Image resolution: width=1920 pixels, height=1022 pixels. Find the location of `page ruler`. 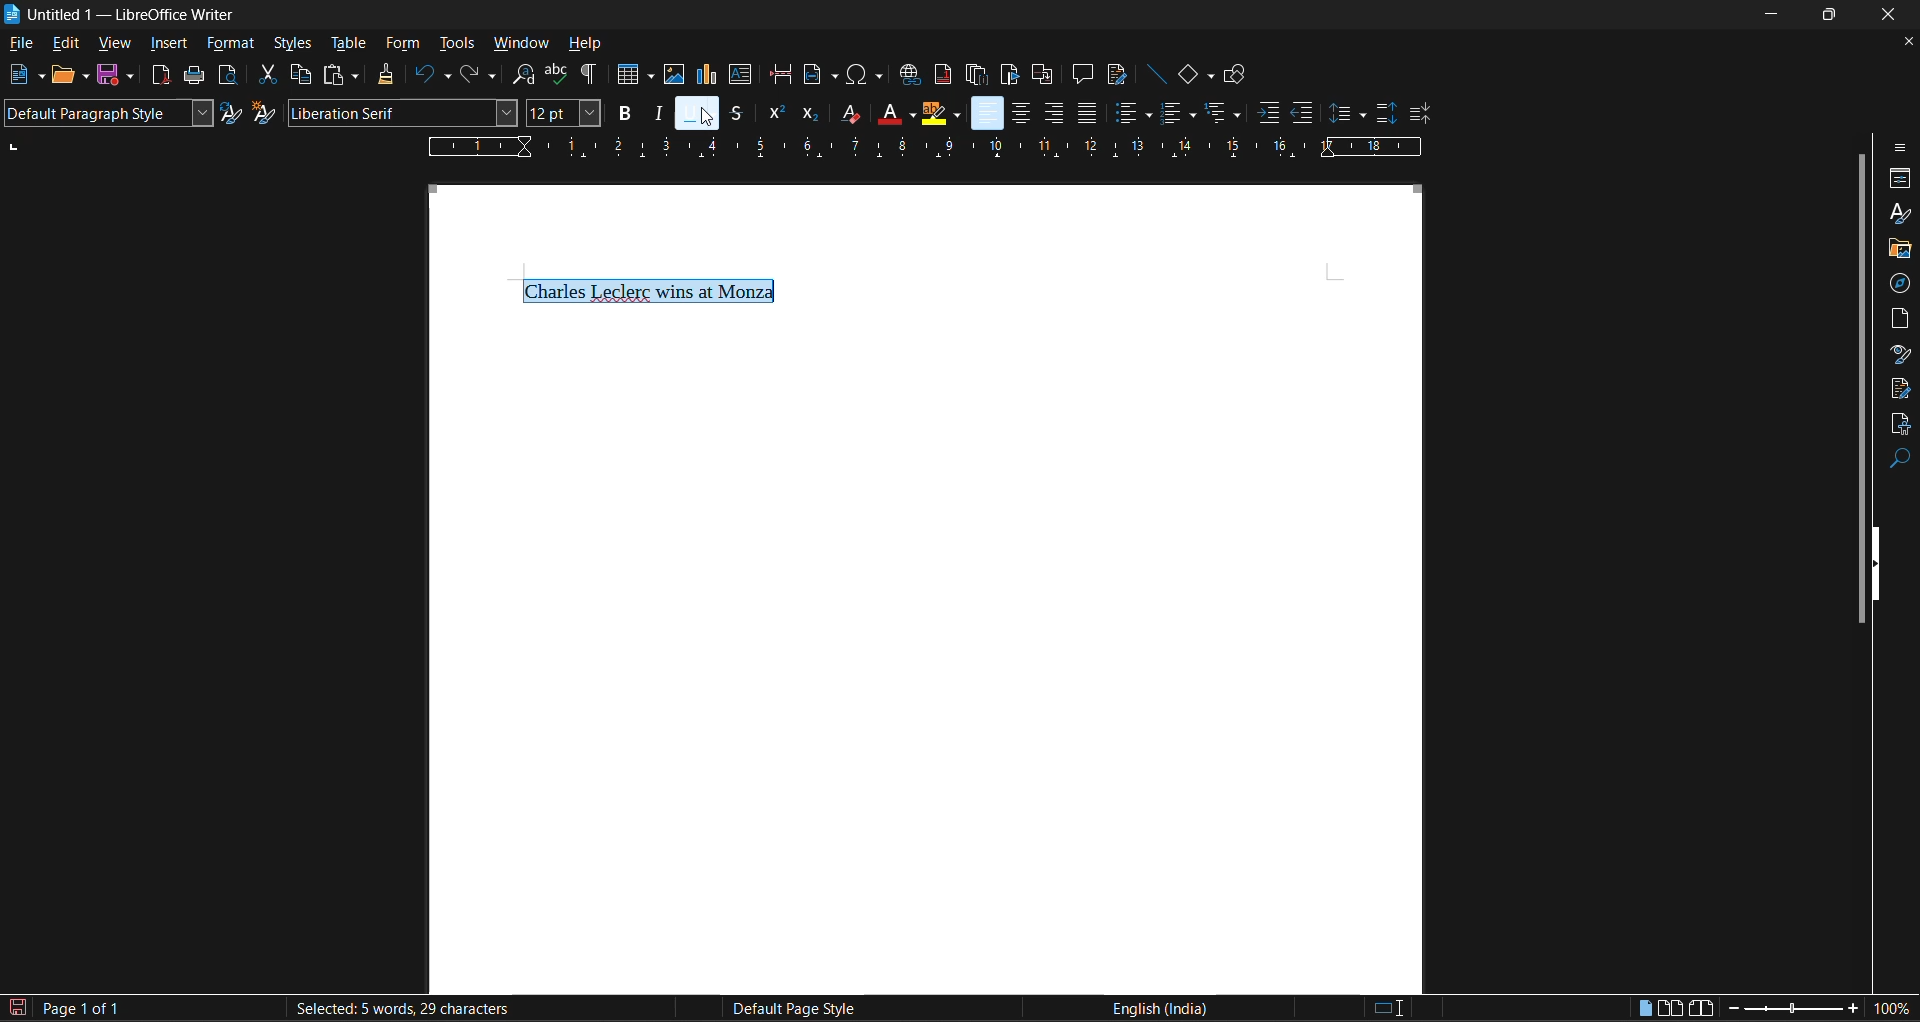

page ruler is located at coordinates (923, 146).